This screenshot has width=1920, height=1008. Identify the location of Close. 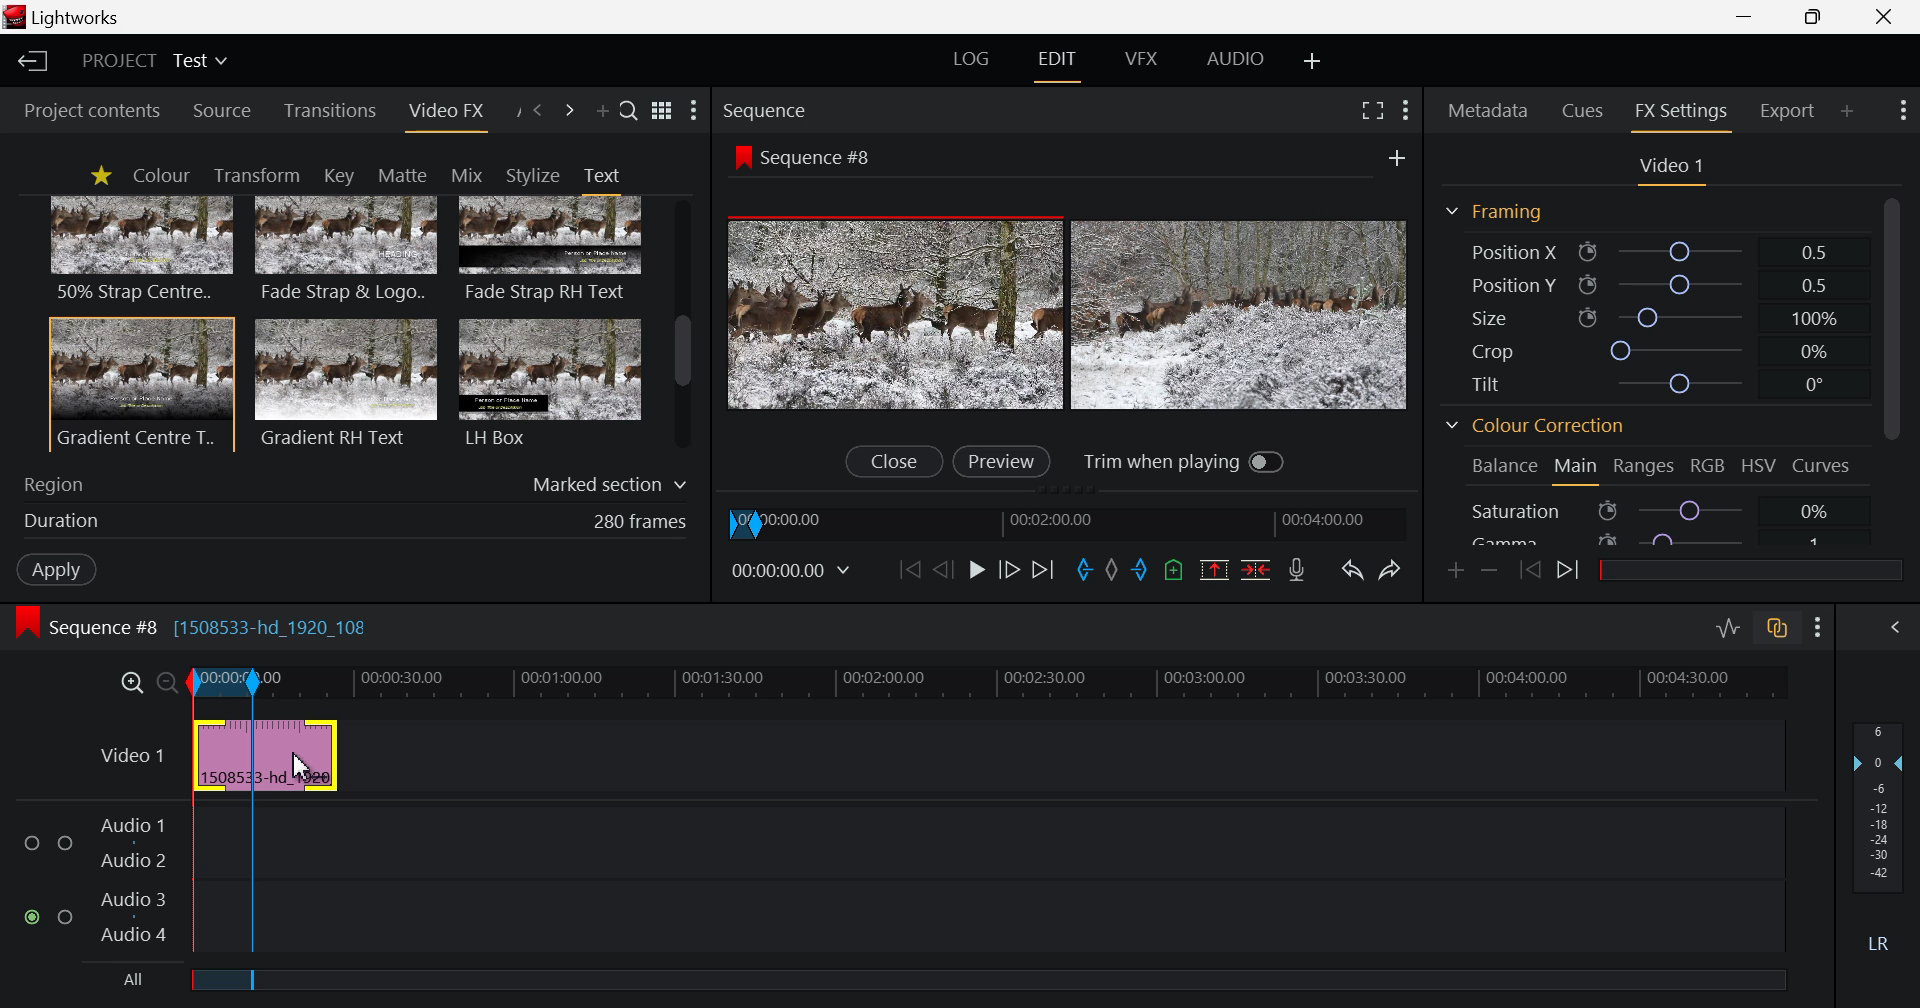
(891, 462).